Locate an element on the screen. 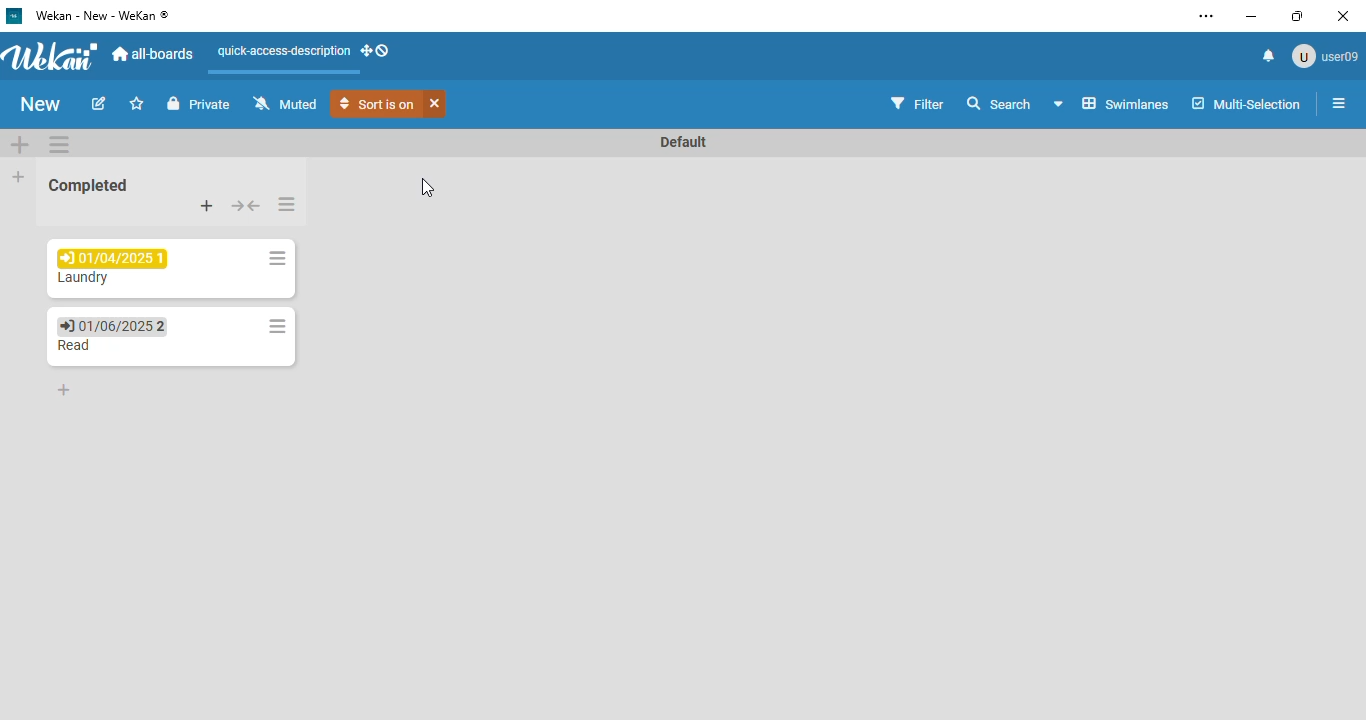  Default is located at coordinates (682, 142).